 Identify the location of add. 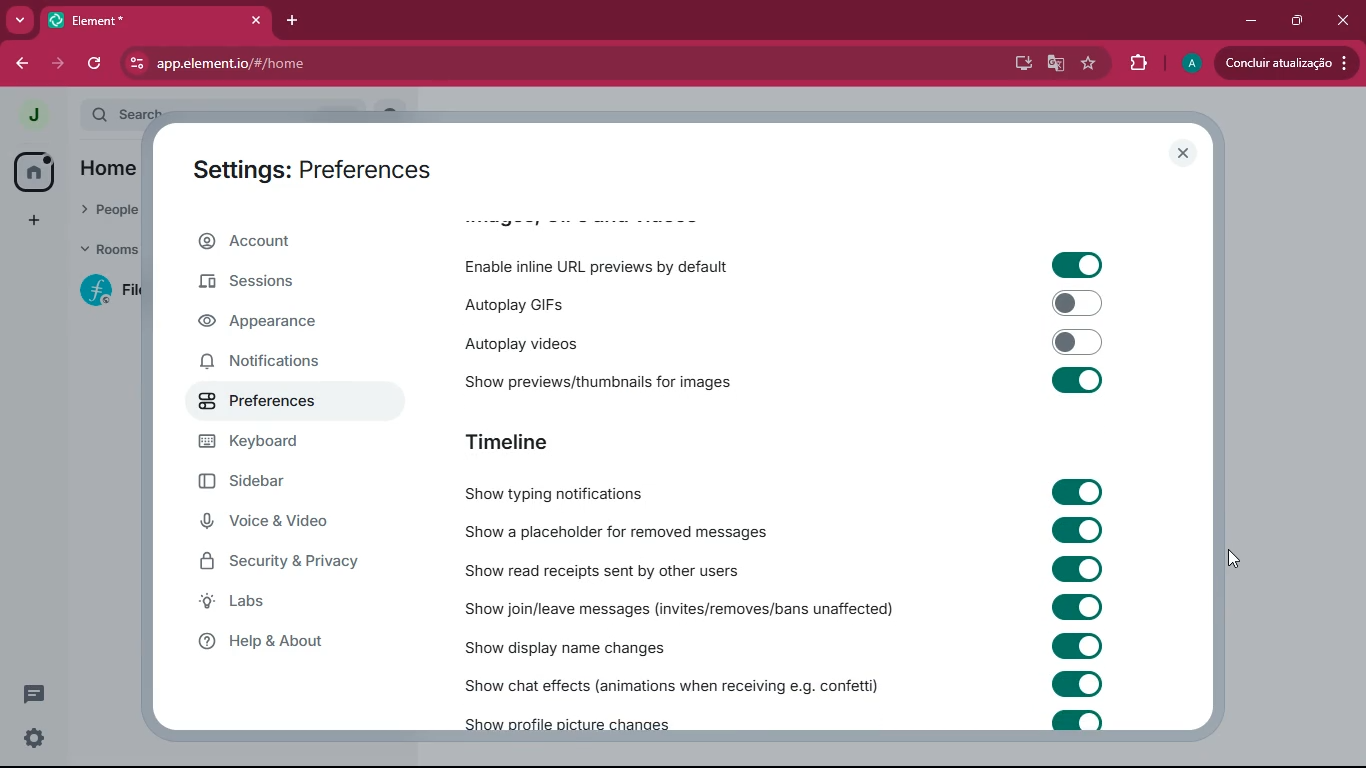
(34, 222).